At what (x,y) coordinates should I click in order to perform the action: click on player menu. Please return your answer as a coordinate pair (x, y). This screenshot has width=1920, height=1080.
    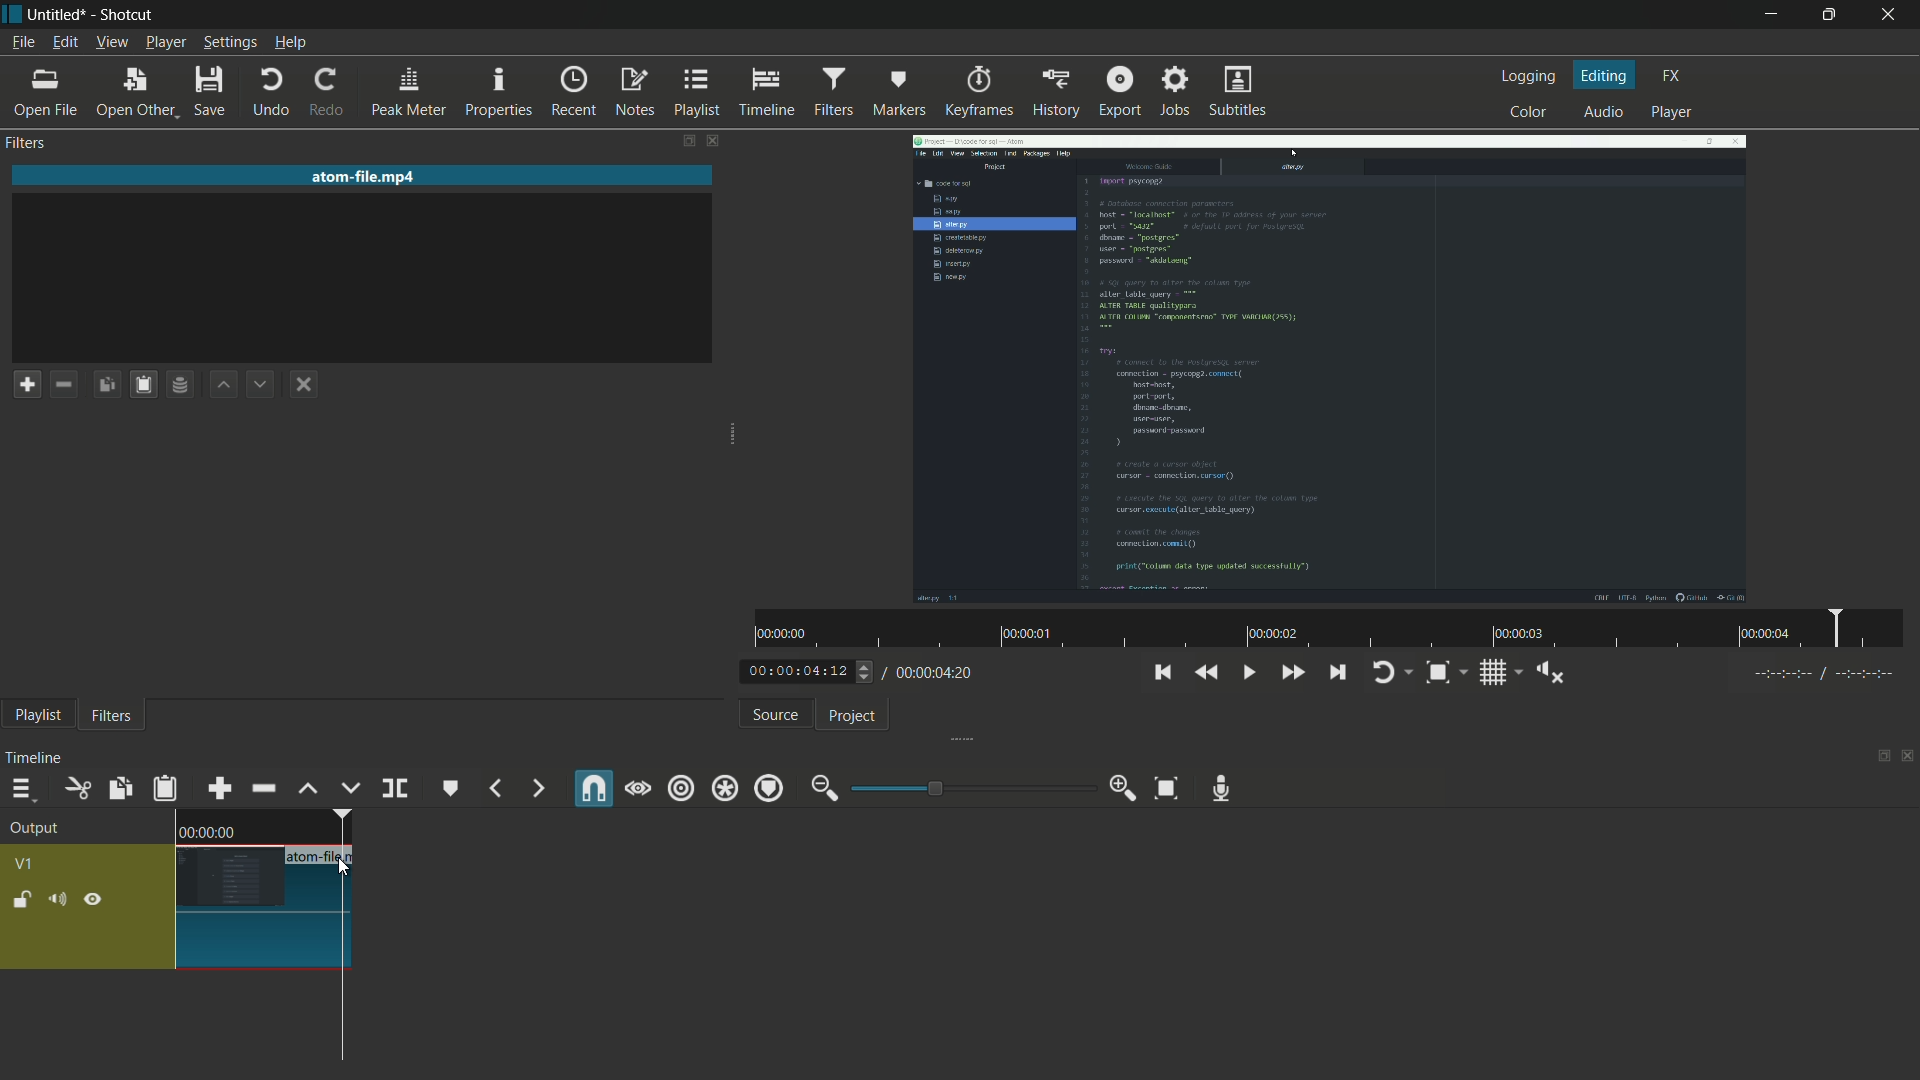
    Looking at the image, I should click on (166, 43).